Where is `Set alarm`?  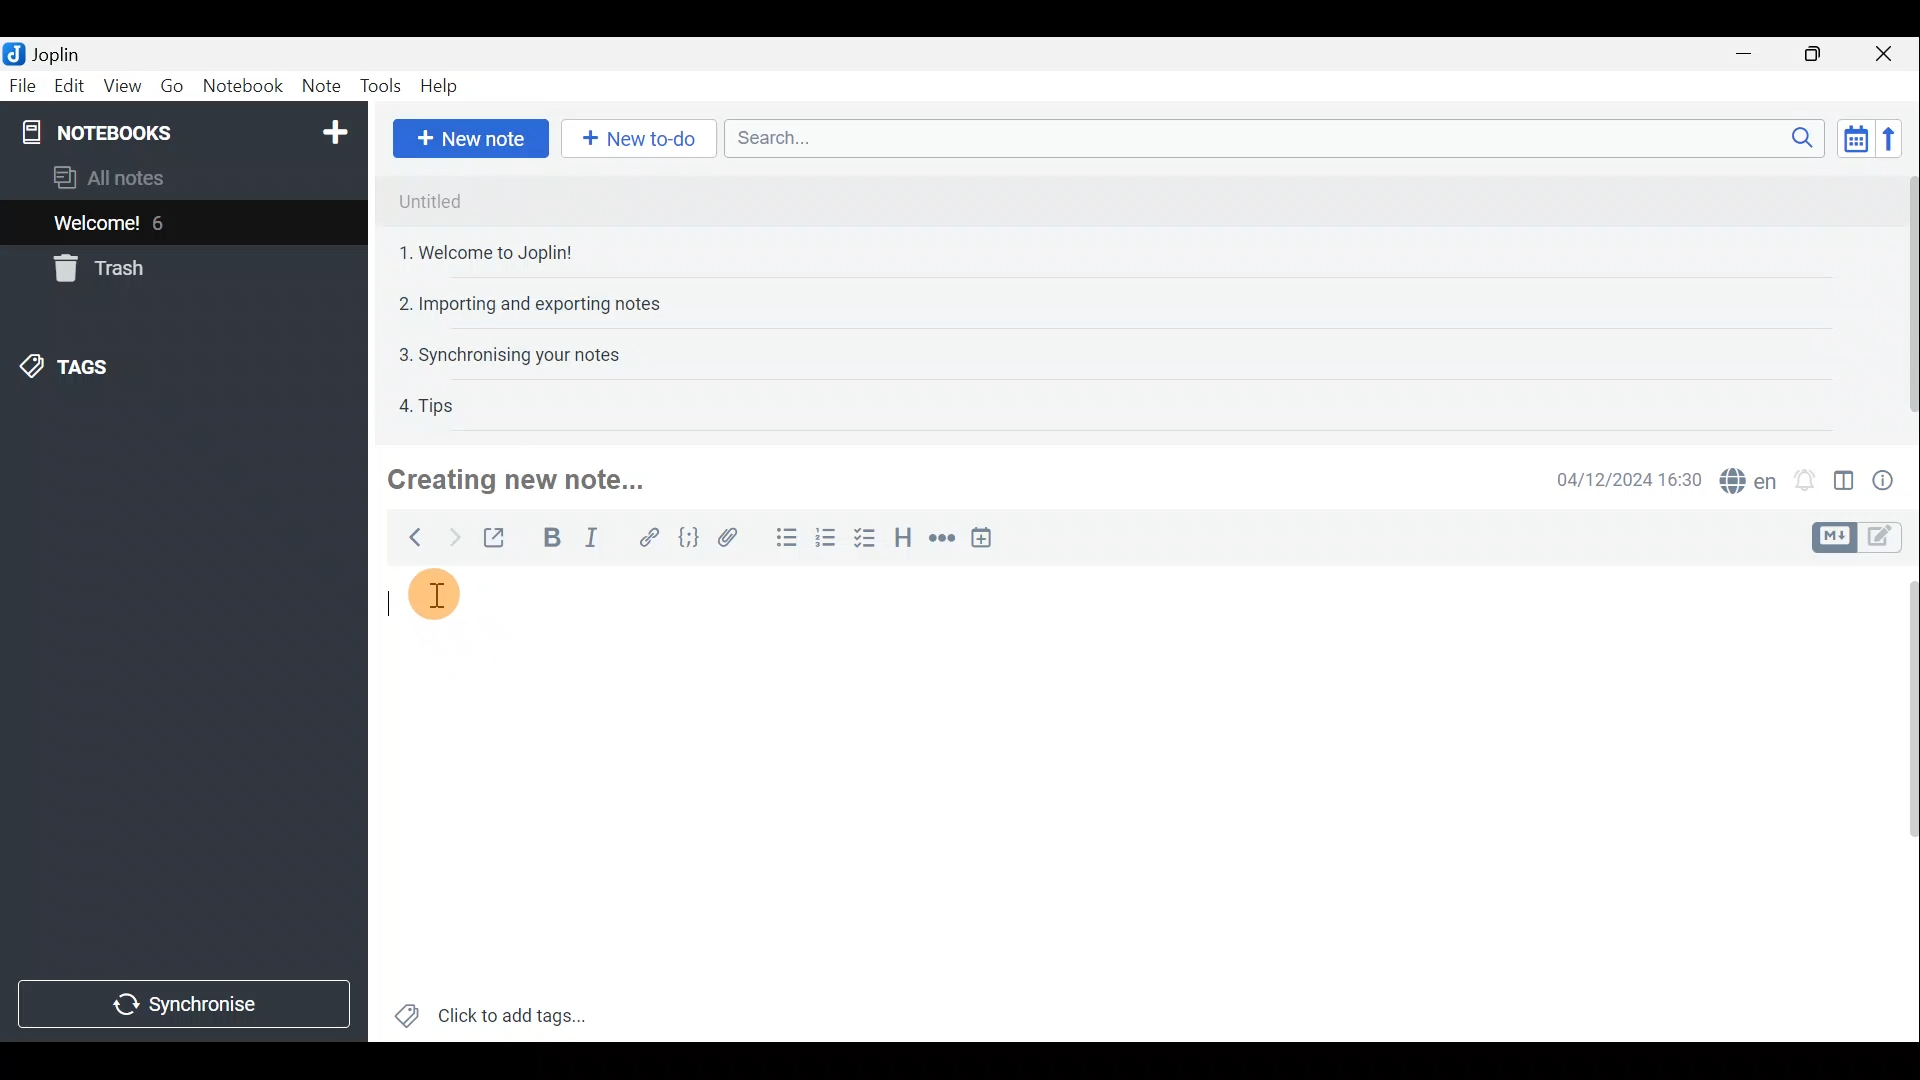 Set alarm is located at coordinates (1807, 480).